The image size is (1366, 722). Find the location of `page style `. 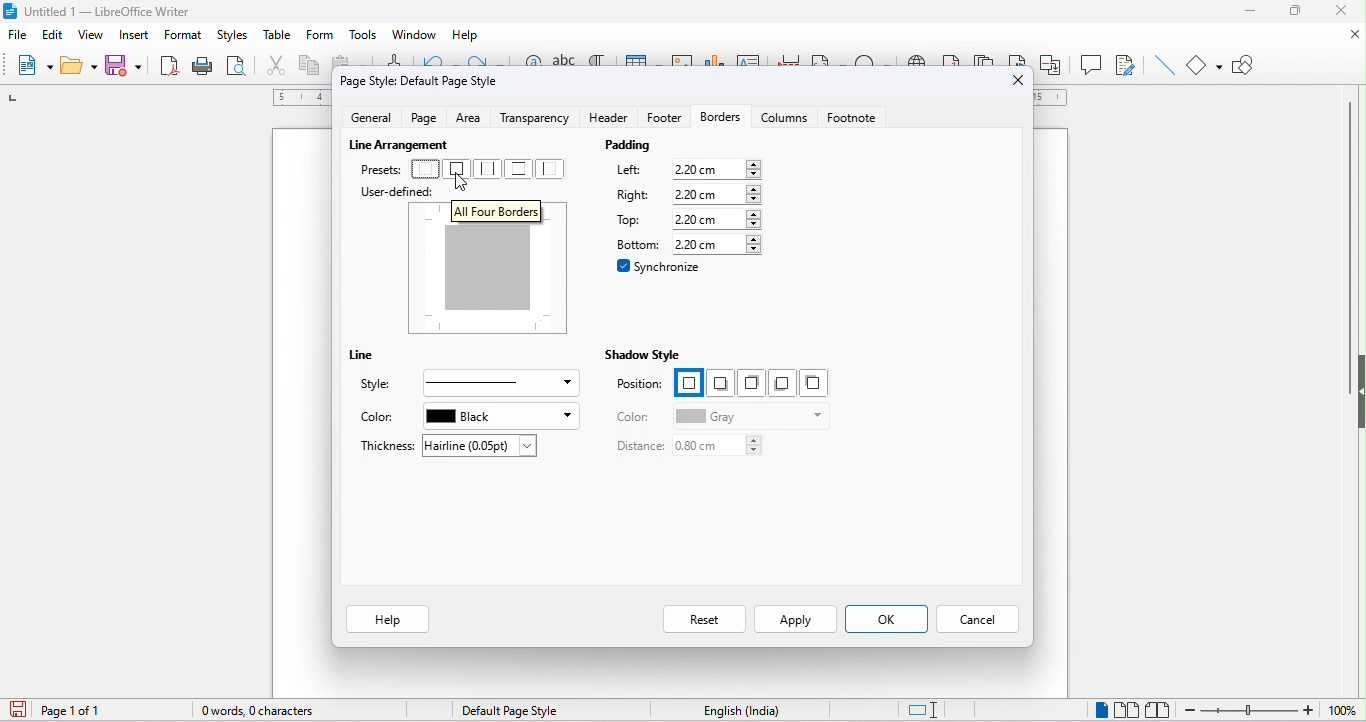

page style  is located at coordinates (508, 709).